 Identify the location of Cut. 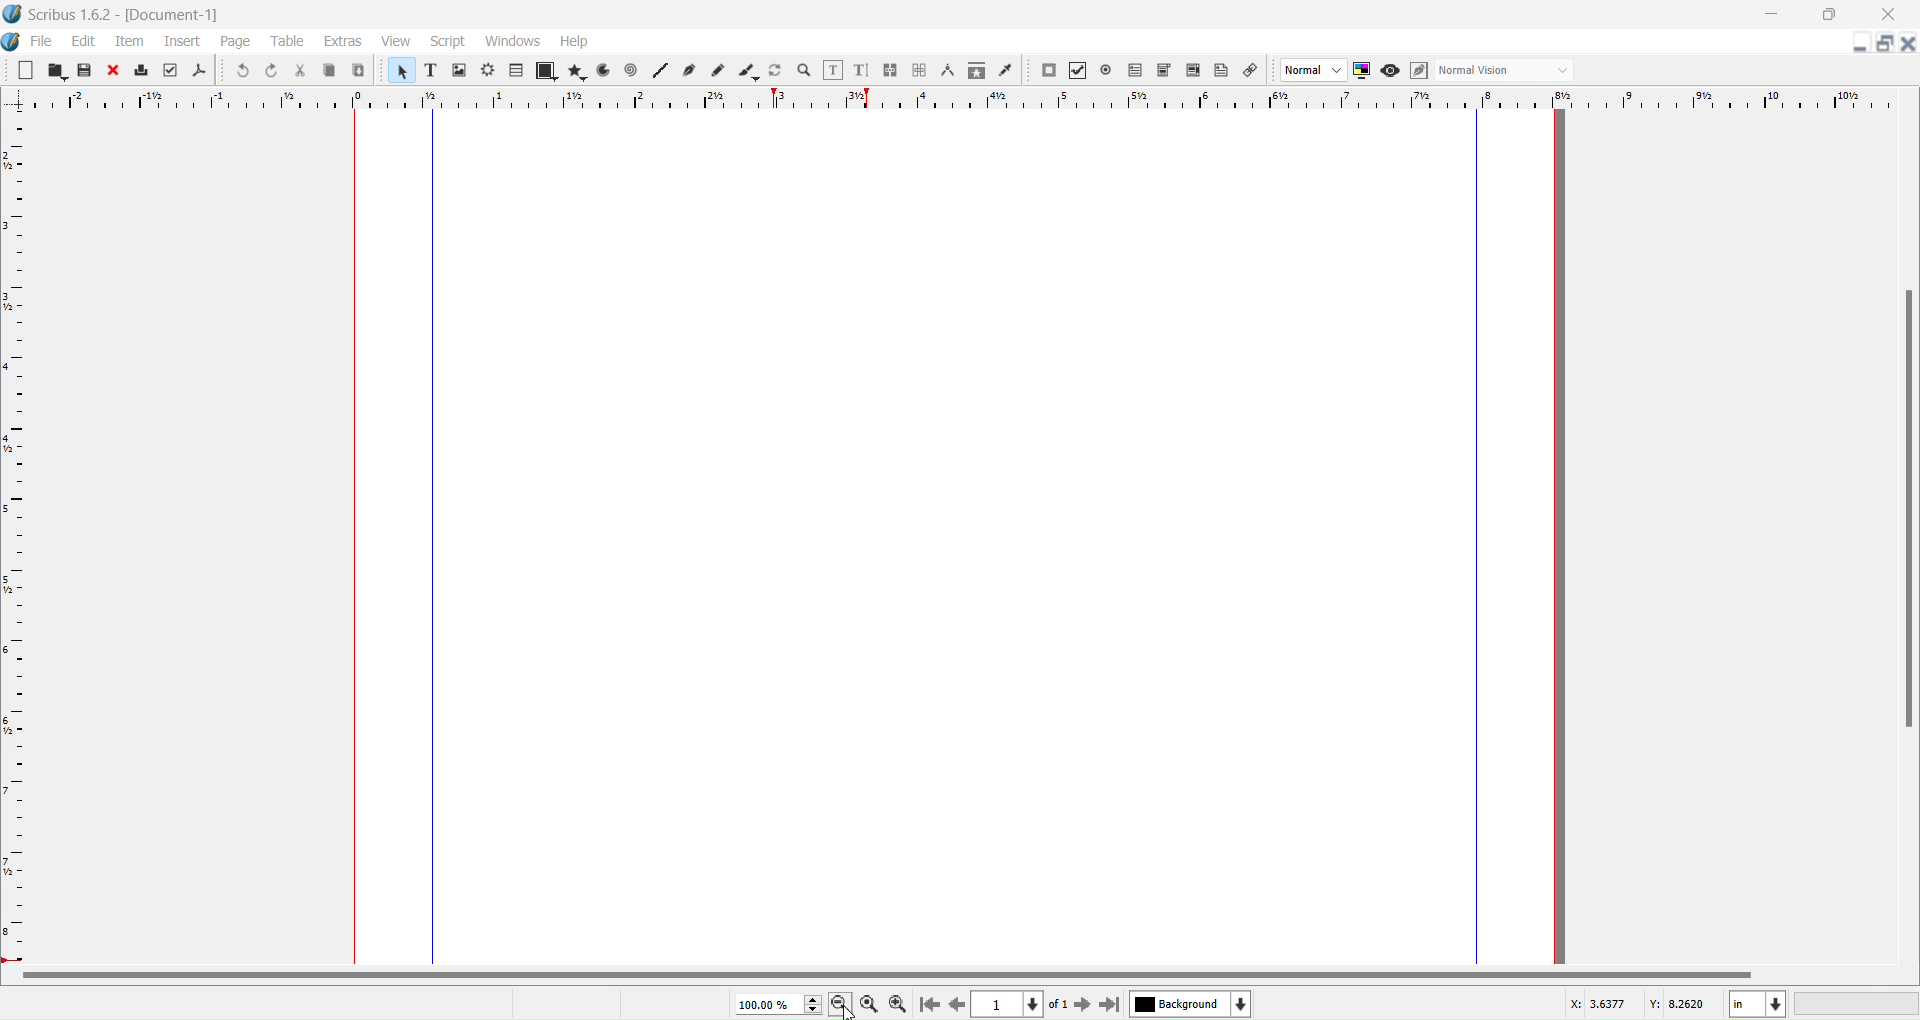
(300, 71).